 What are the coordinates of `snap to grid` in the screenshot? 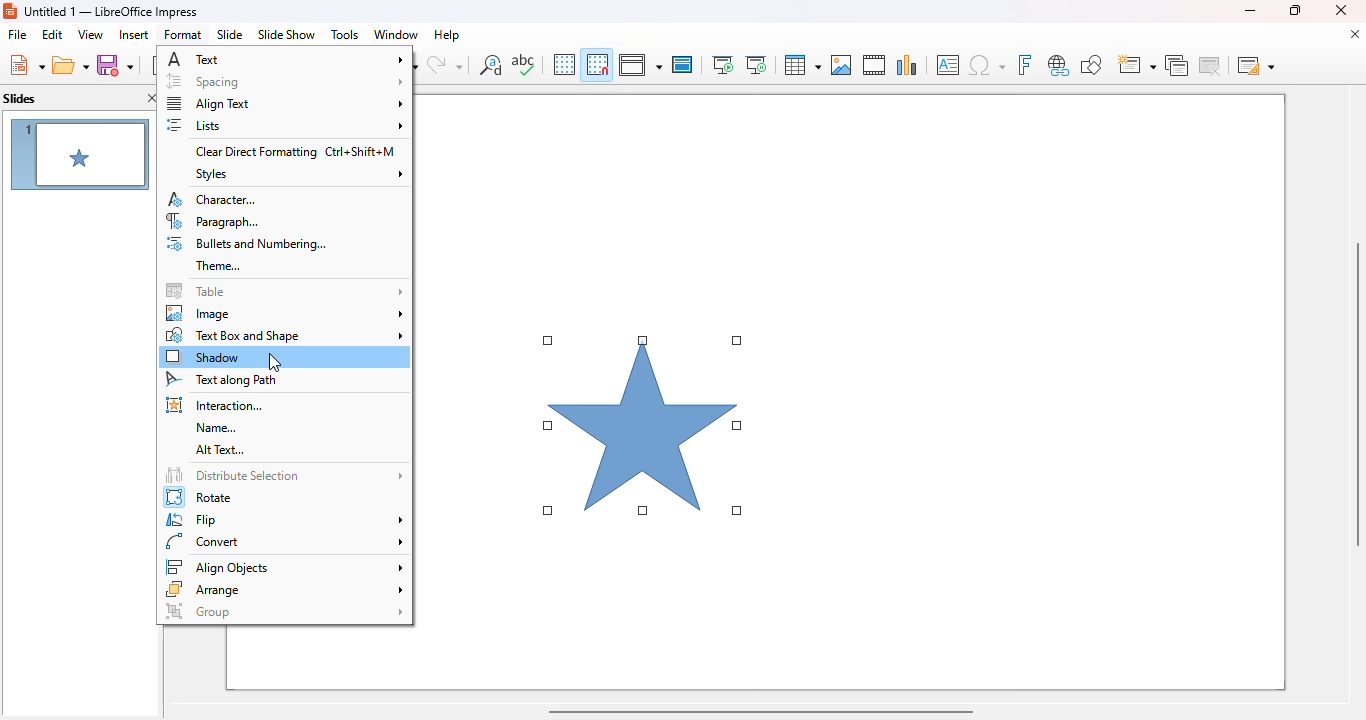 It's located at (596, 64).